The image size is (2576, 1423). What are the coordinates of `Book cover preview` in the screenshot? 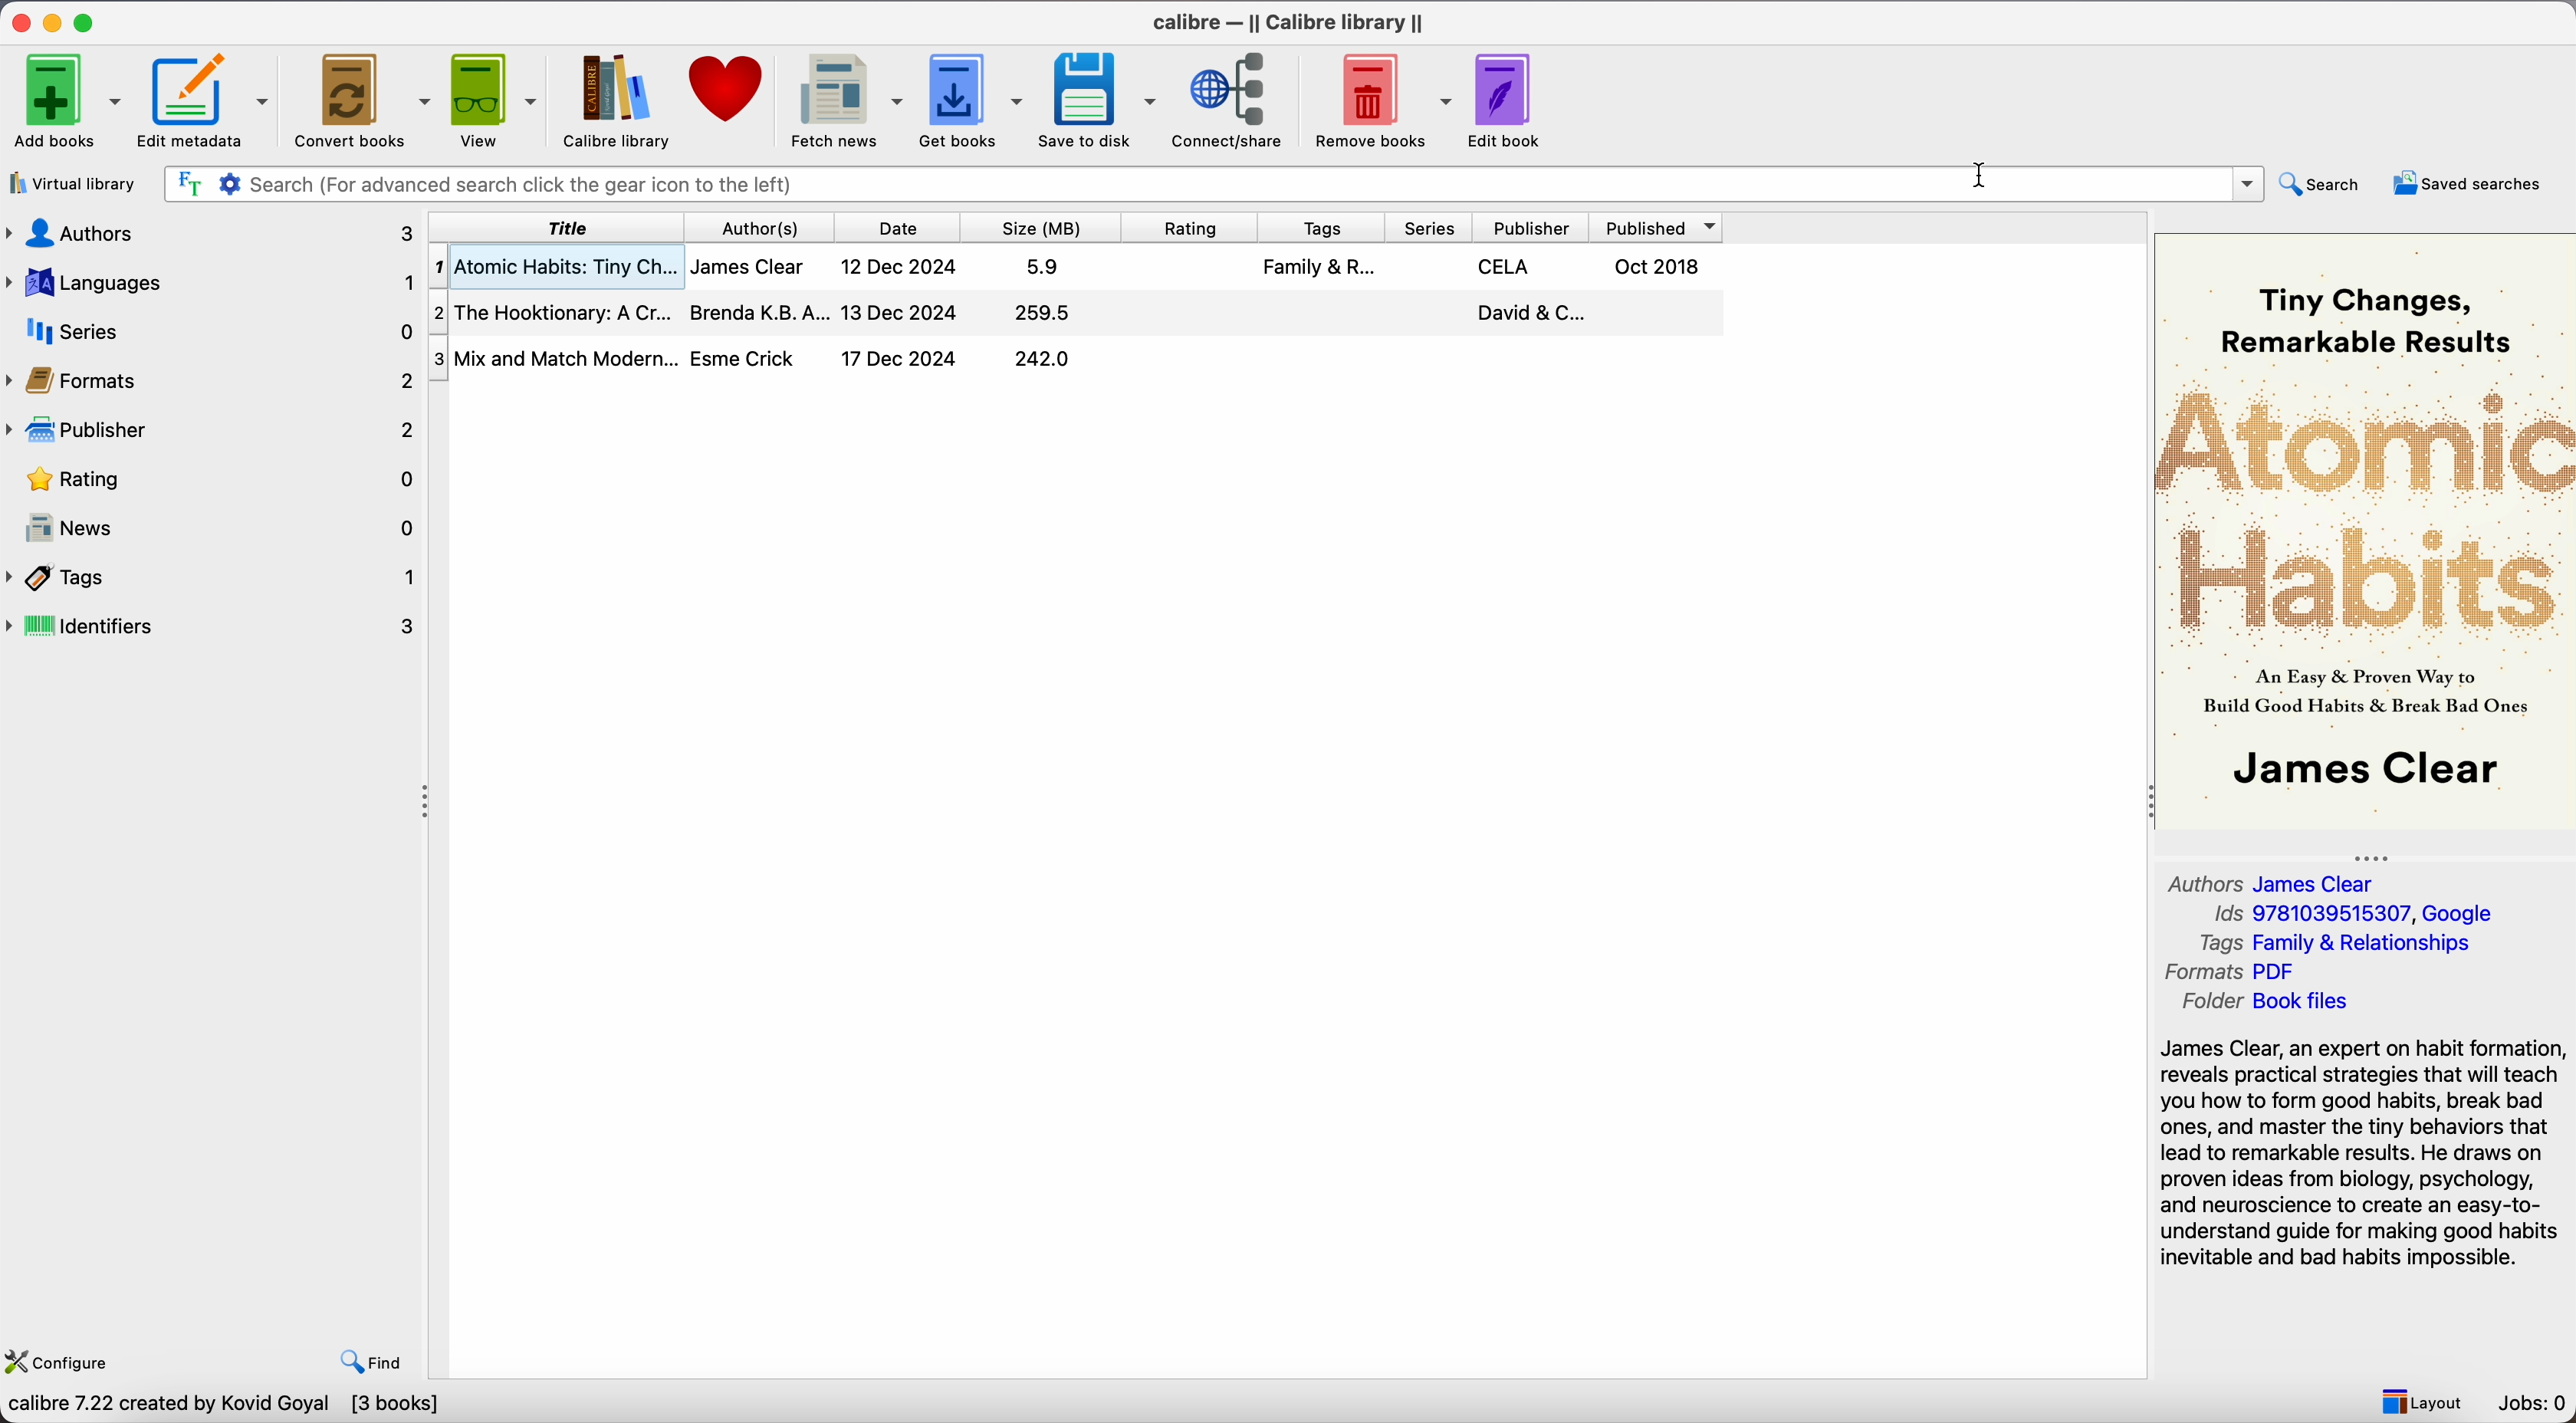 It's located at (2365, 529).